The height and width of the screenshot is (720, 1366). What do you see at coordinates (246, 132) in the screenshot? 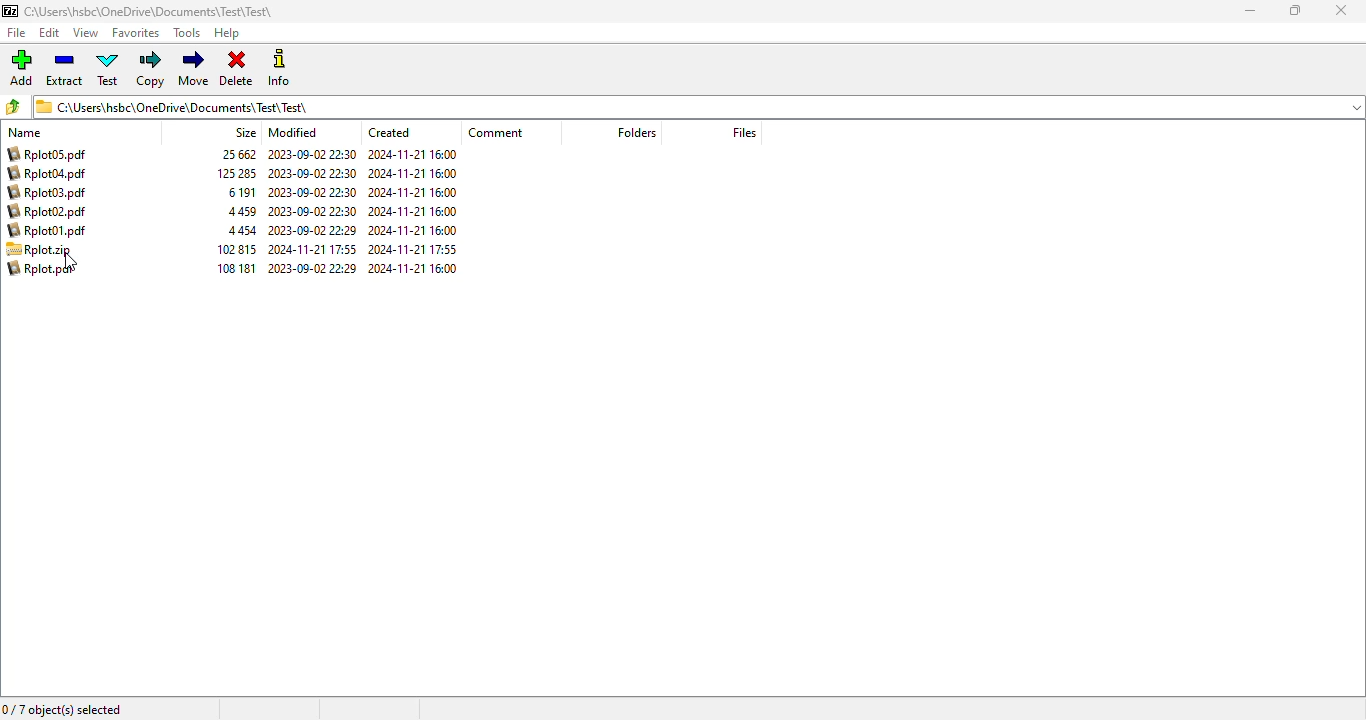
I see `size` at bounding box center [246, 132].